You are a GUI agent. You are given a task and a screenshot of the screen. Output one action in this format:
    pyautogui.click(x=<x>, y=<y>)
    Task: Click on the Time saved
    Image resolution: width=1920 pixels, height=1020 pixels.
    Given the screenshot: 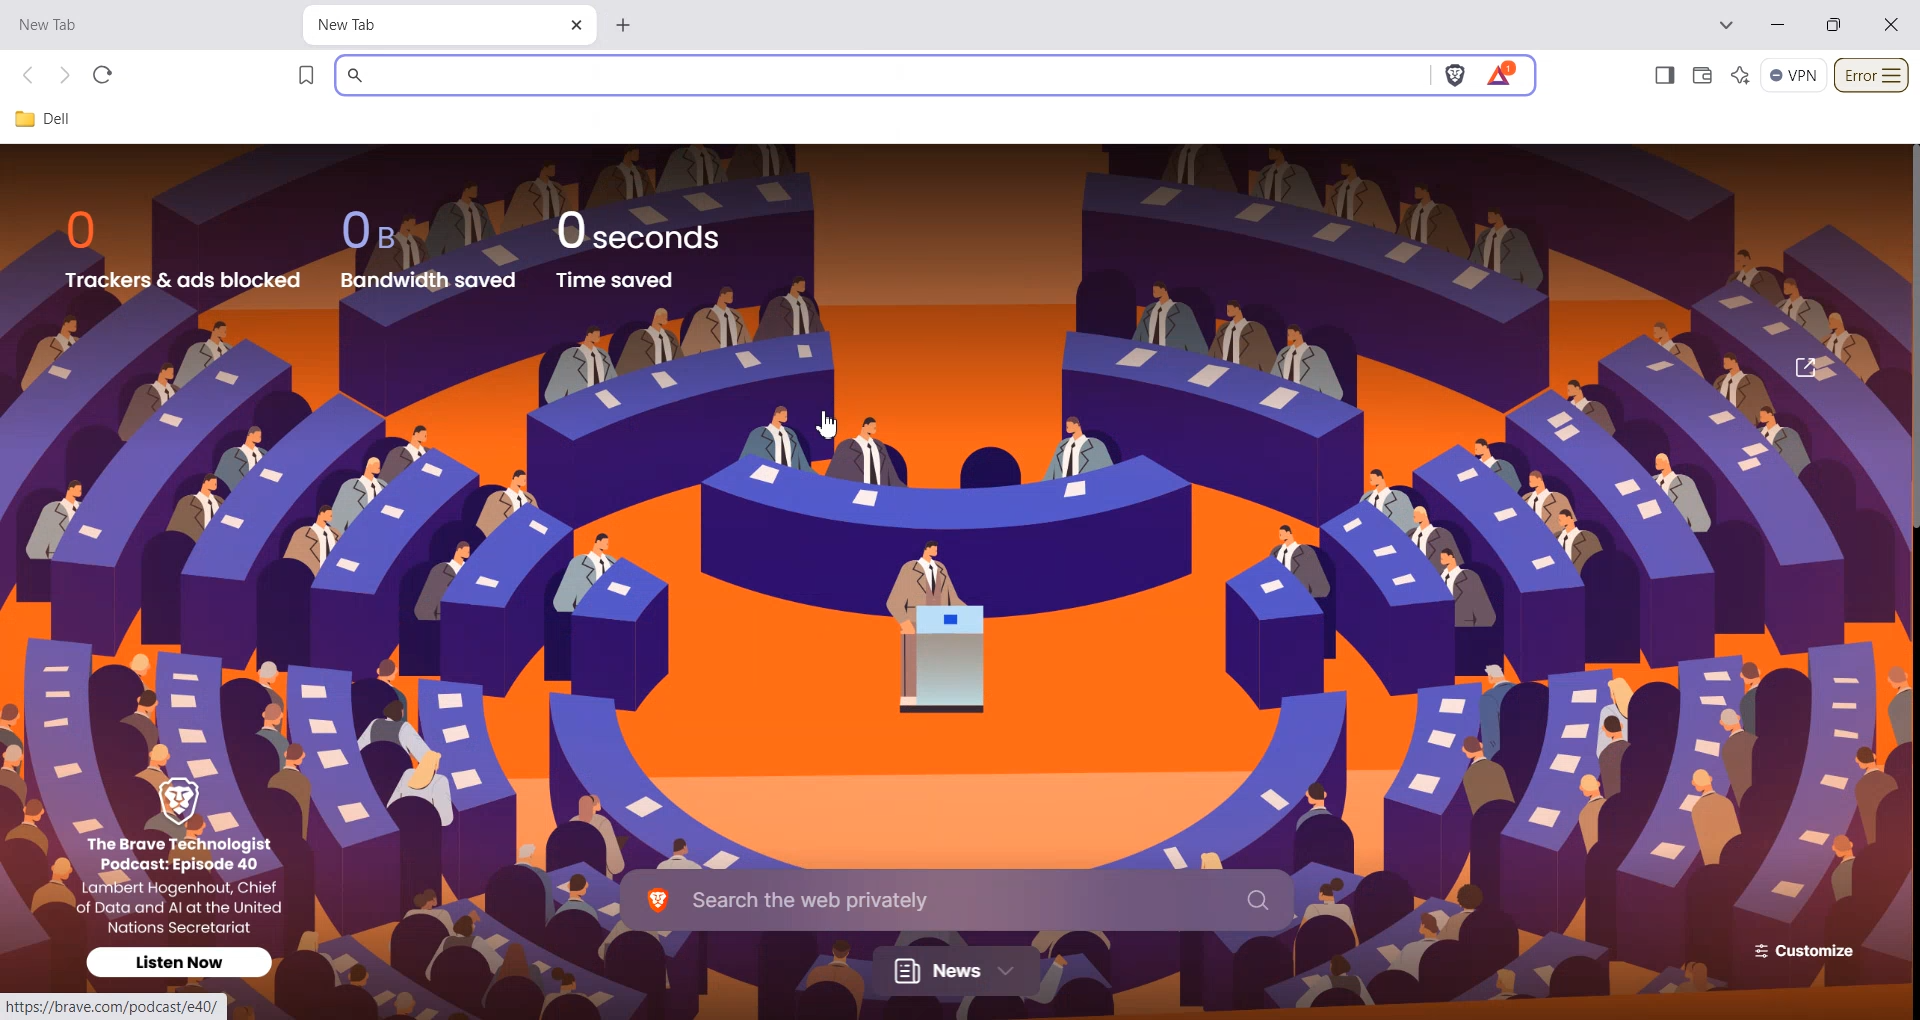 What is the action you would take?
    pyautogui.click(x=616, y=280)
    